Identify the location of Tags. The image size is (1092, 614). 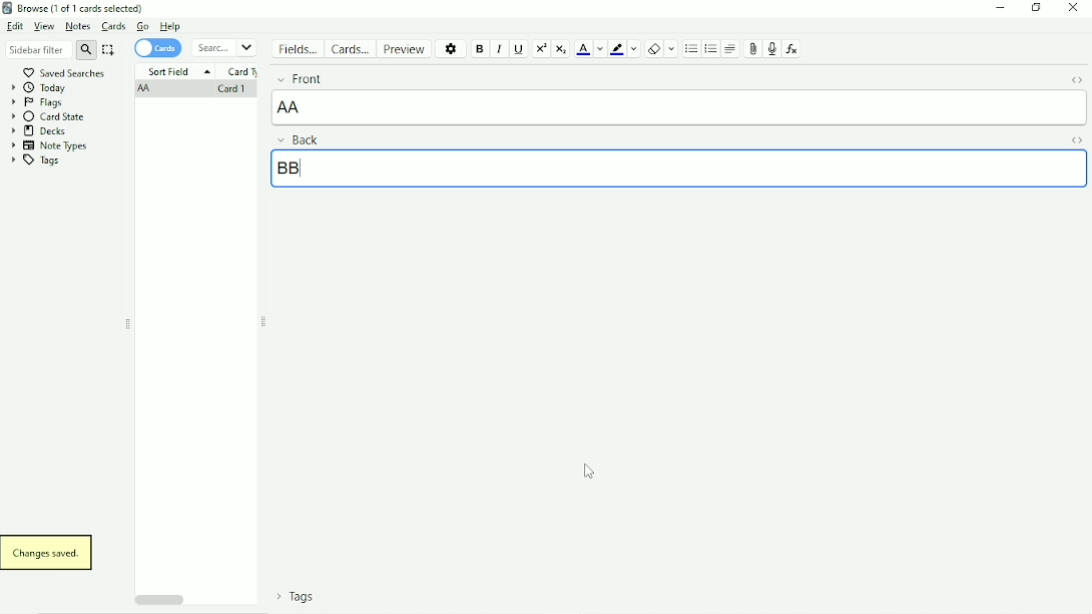
(35, 161).